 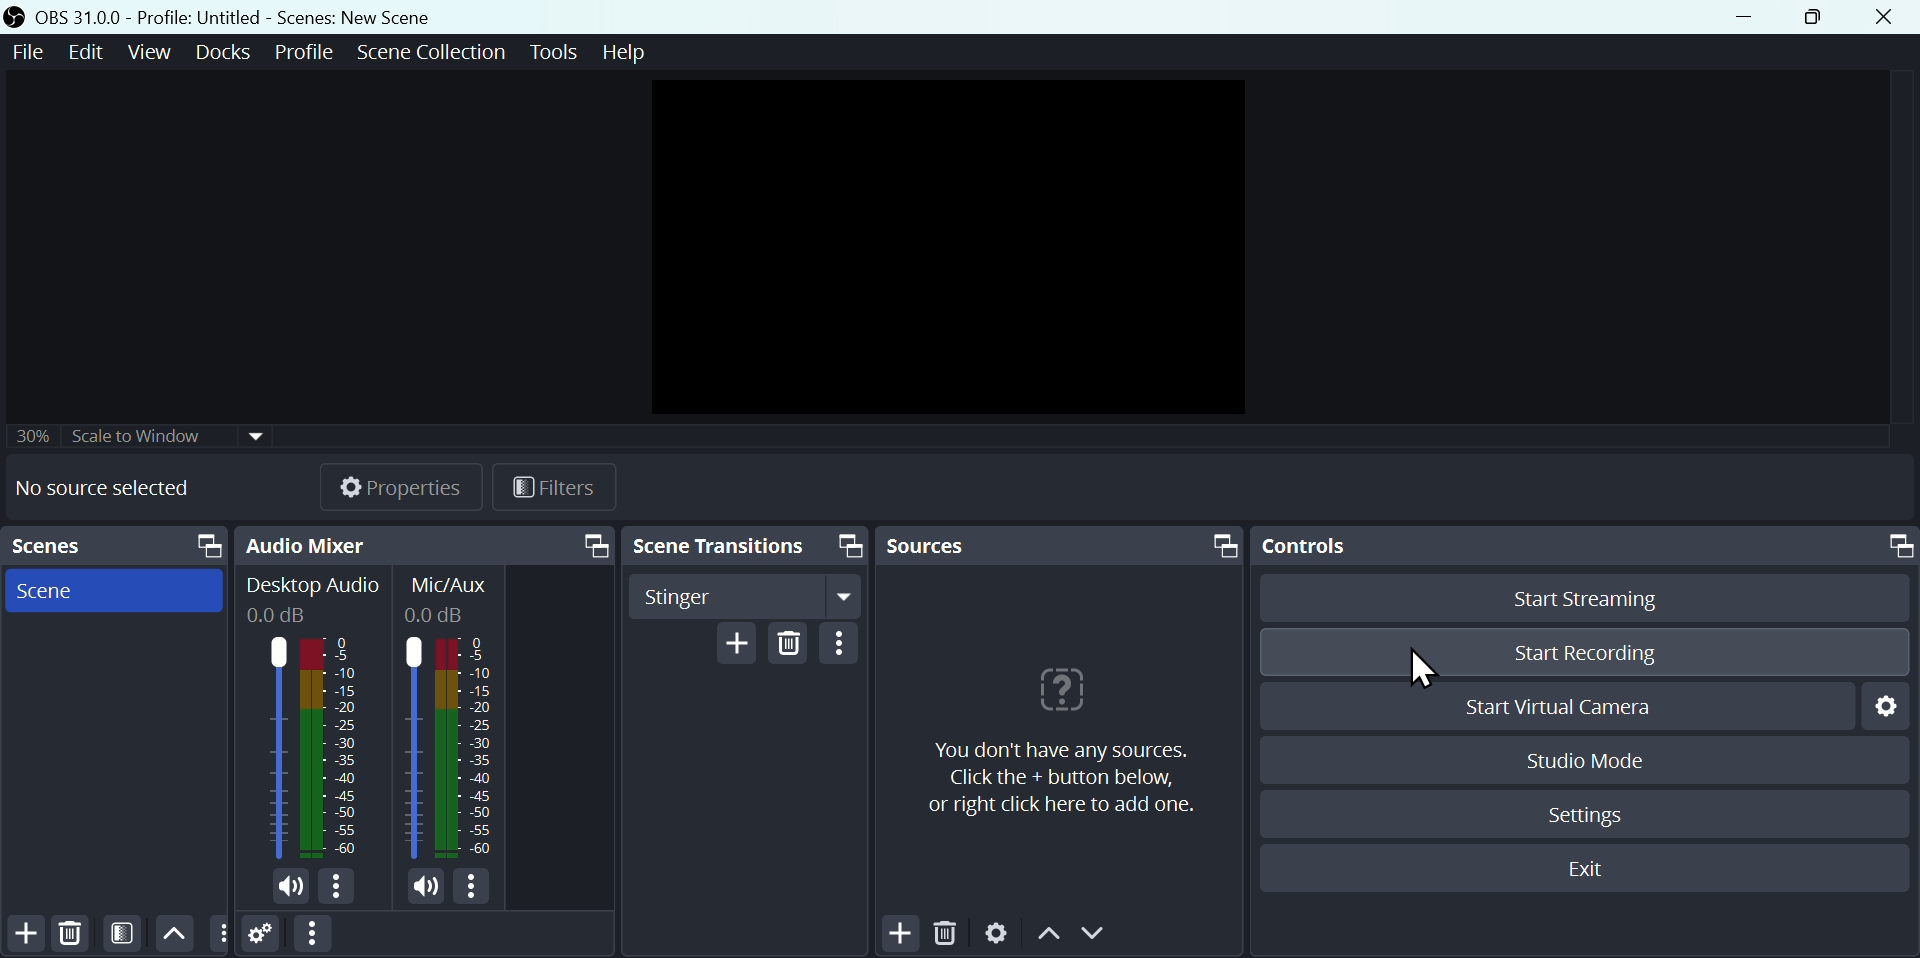 What do you see at coordinates (54, 593) in the screenshot?
I see ` Scenes` at bounding box center [54, 593].